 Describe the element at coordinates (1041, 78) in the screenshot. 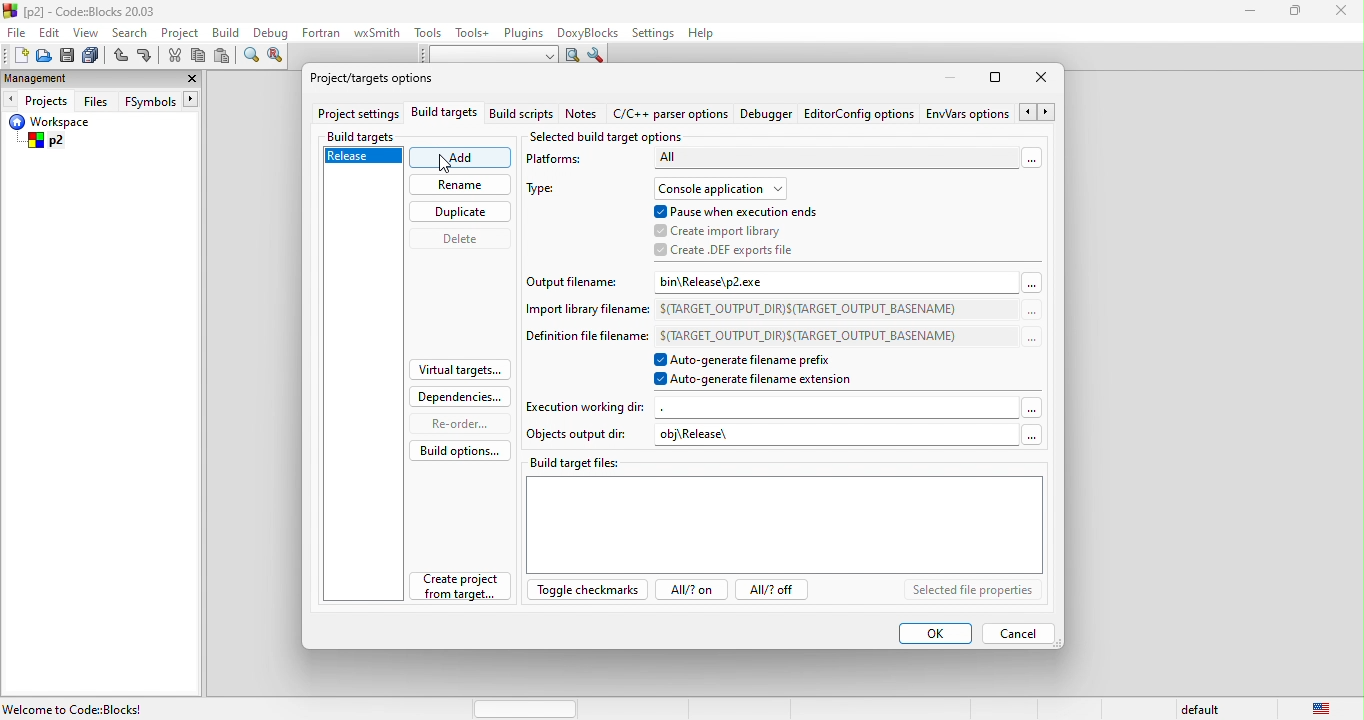

I see `close` at that location.